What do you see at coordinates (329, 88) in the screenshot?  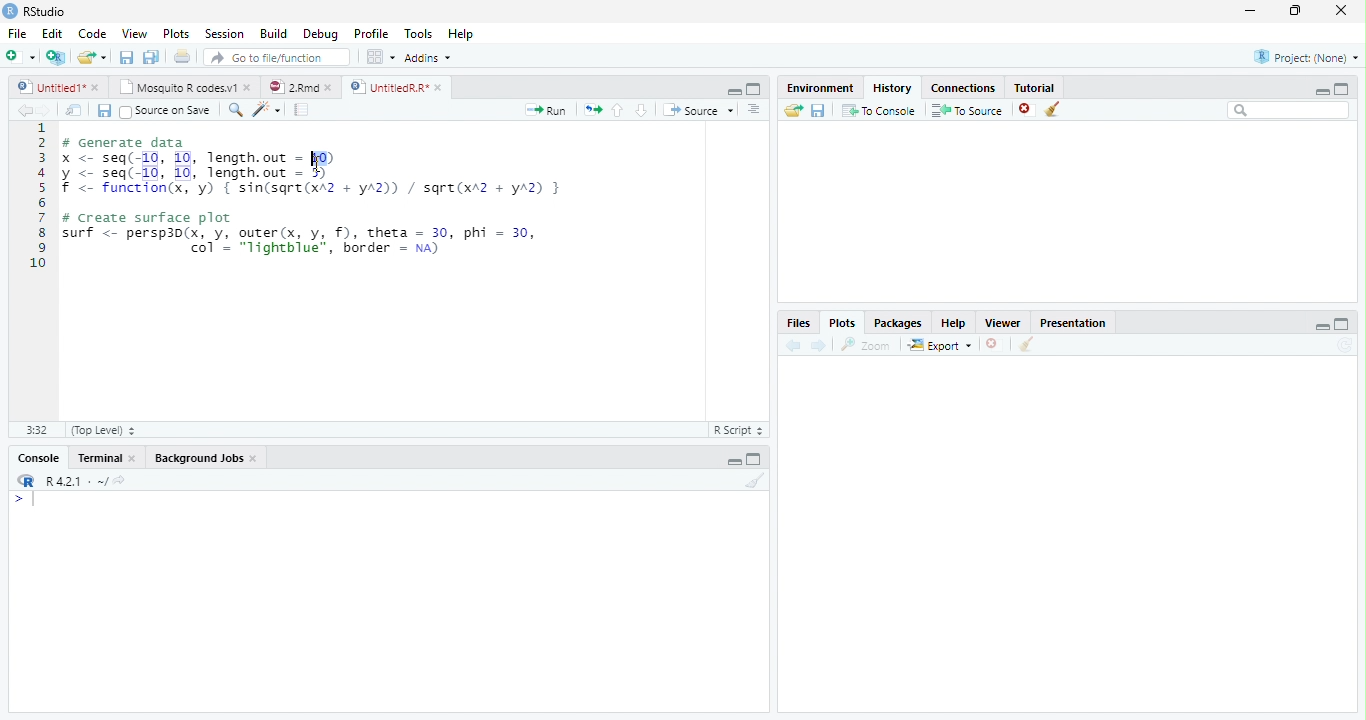 I see `close` at bounding box center [329, 88].